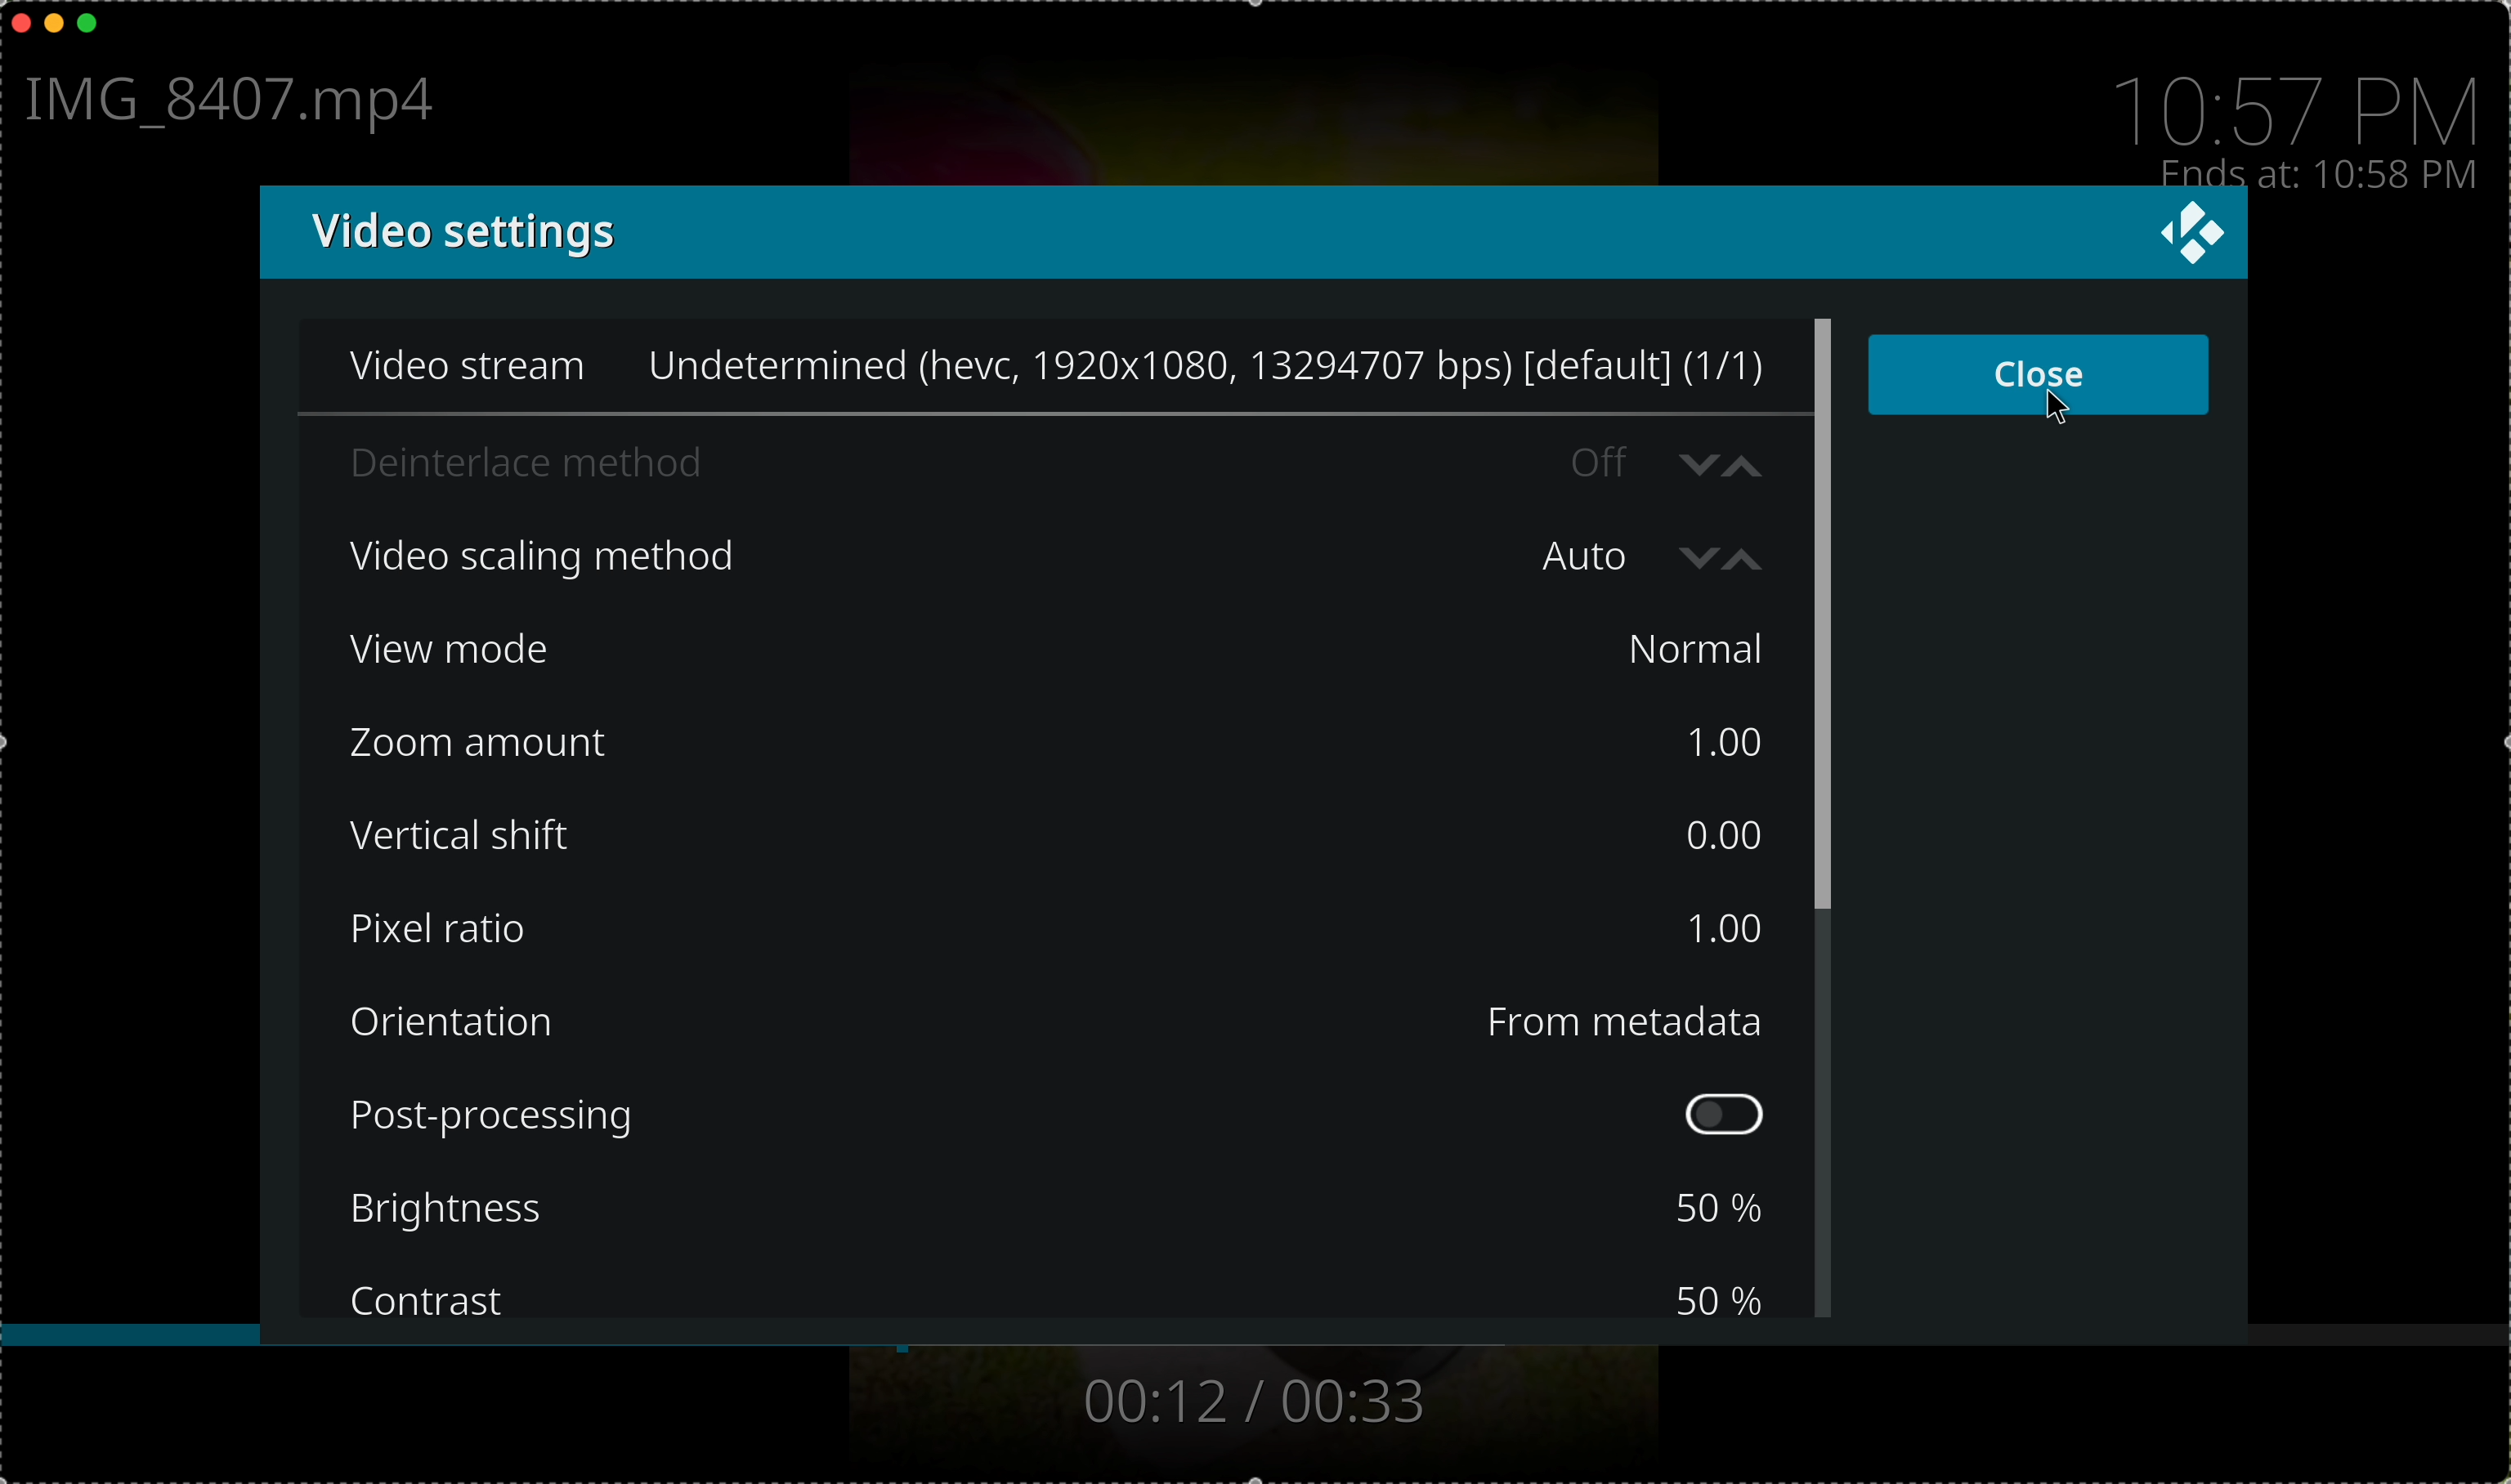 This screenshot has width=2511, height=1484. What do you see at coordinates (2042, 376) in the screenshot?
I see `close` at bounding box center [2042, 376].